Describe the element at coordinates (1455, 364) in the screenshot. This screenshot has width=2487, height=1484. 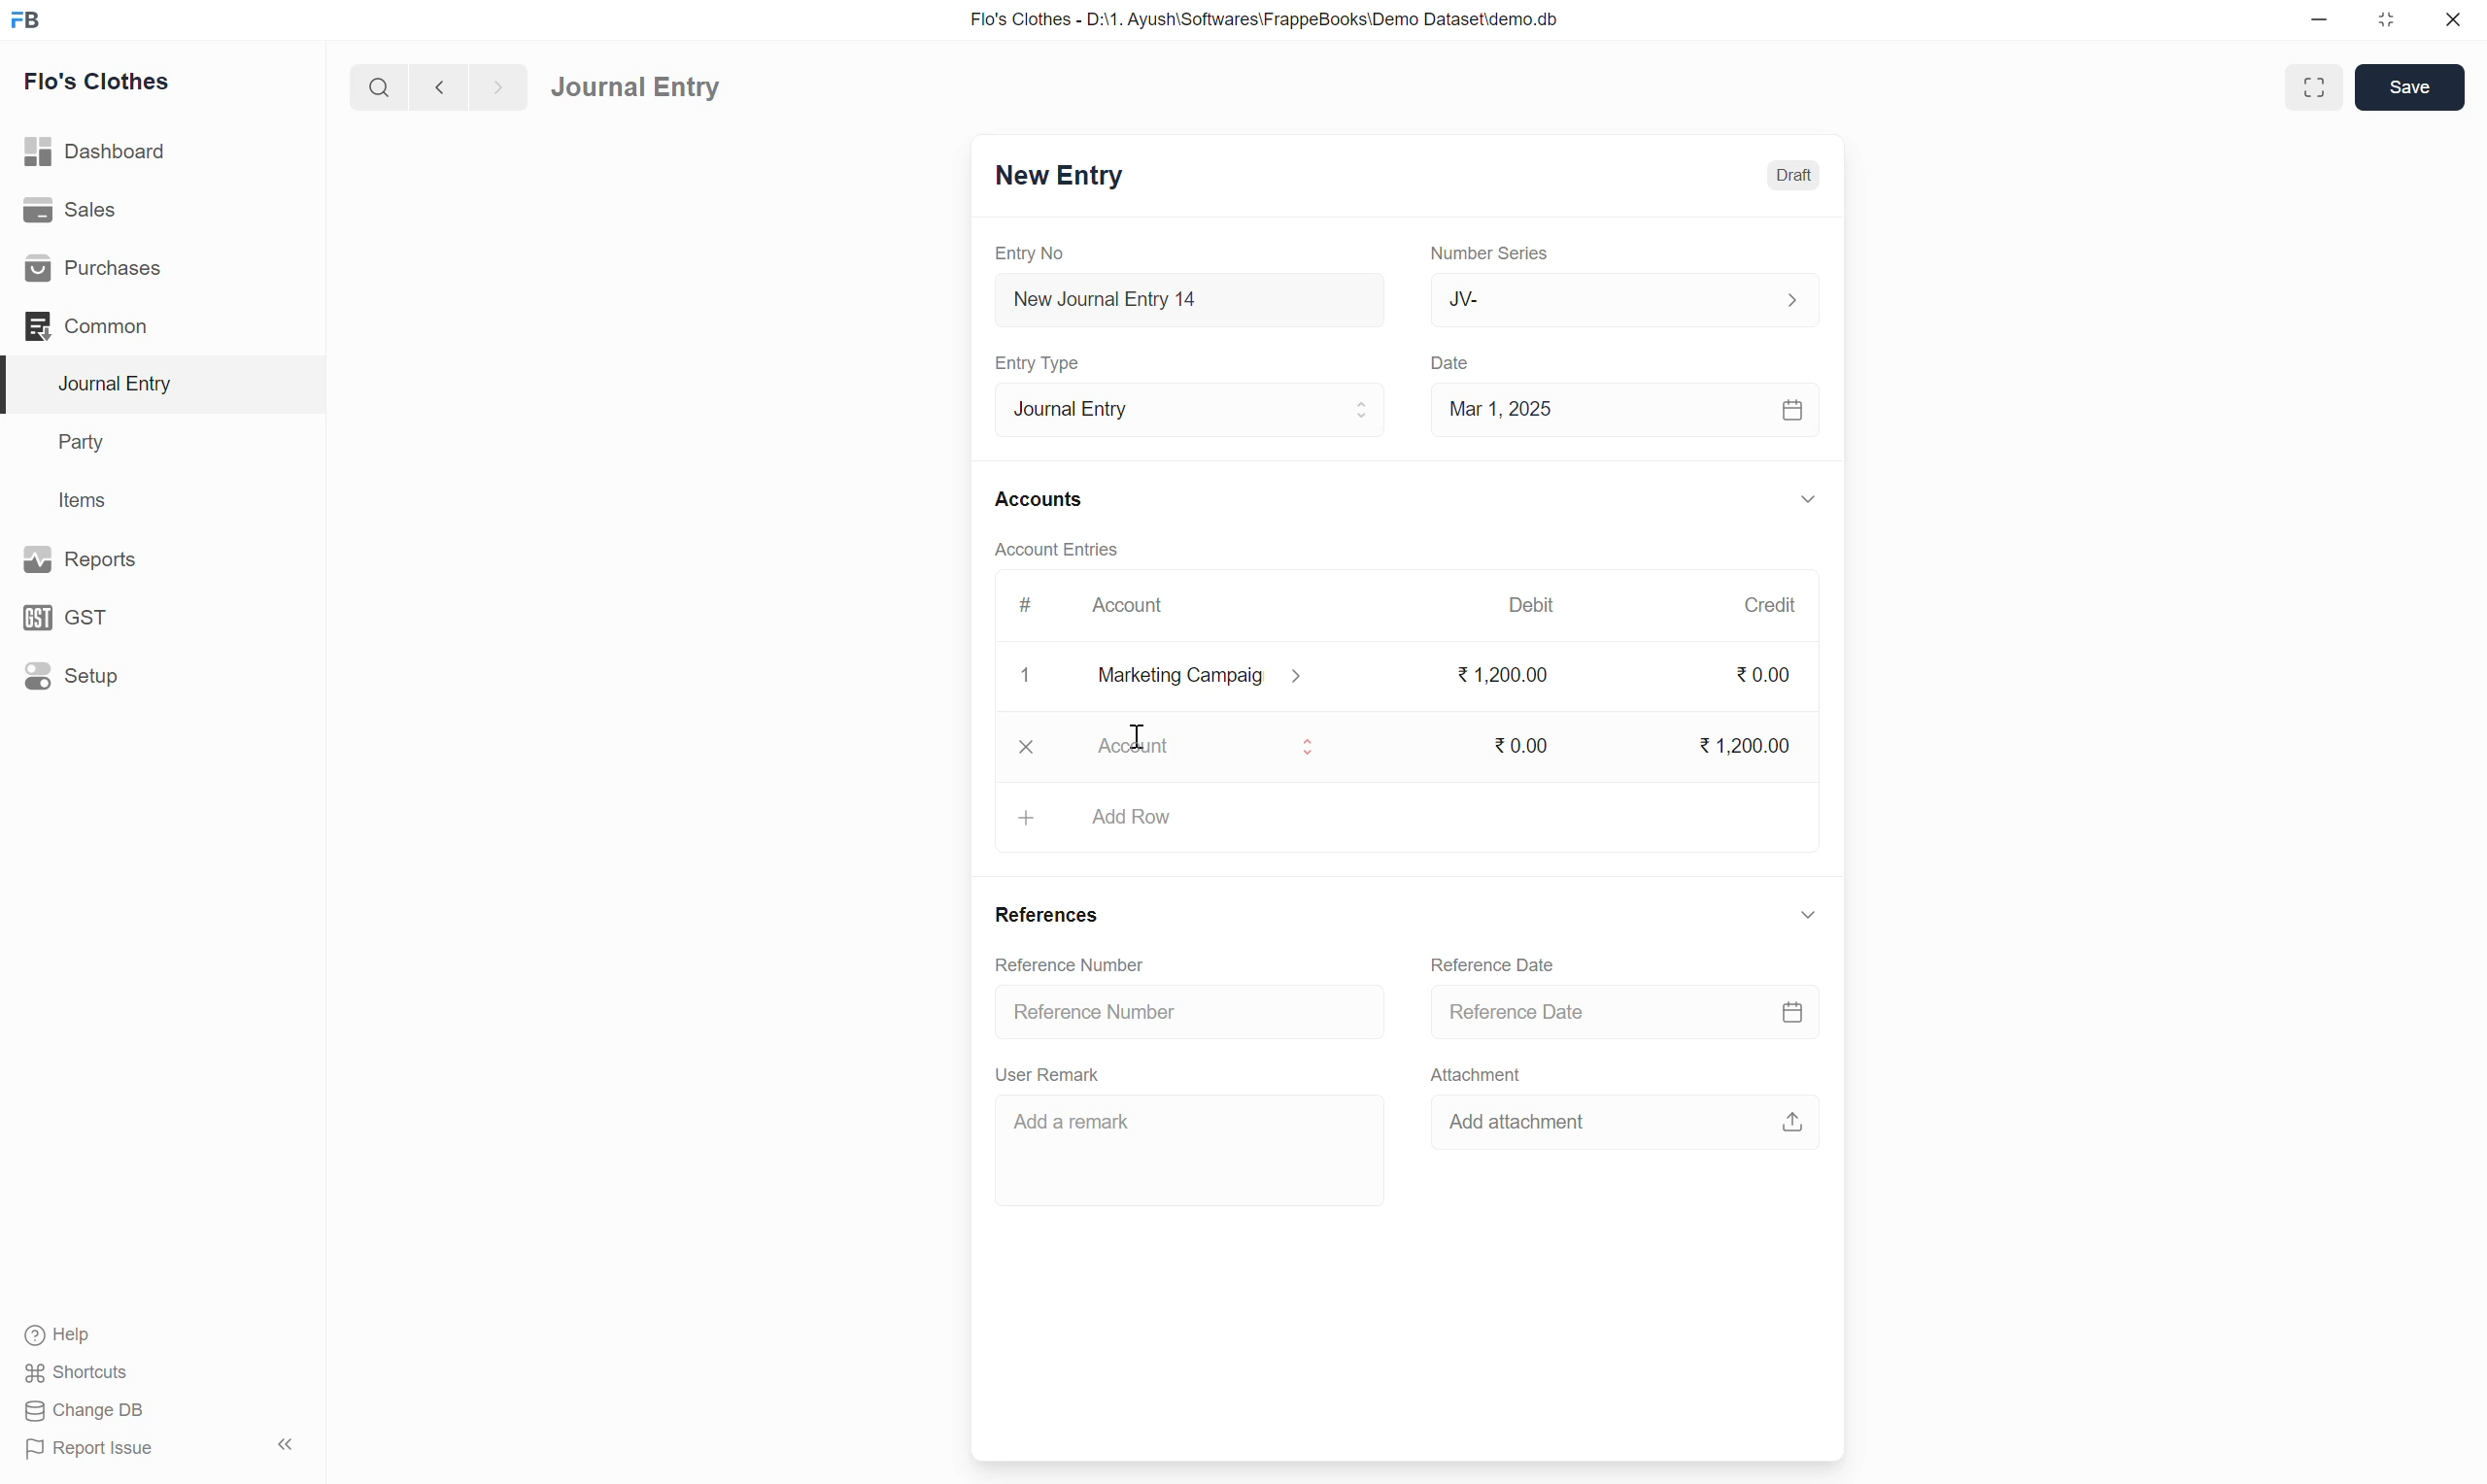
I see `Date` at that location.